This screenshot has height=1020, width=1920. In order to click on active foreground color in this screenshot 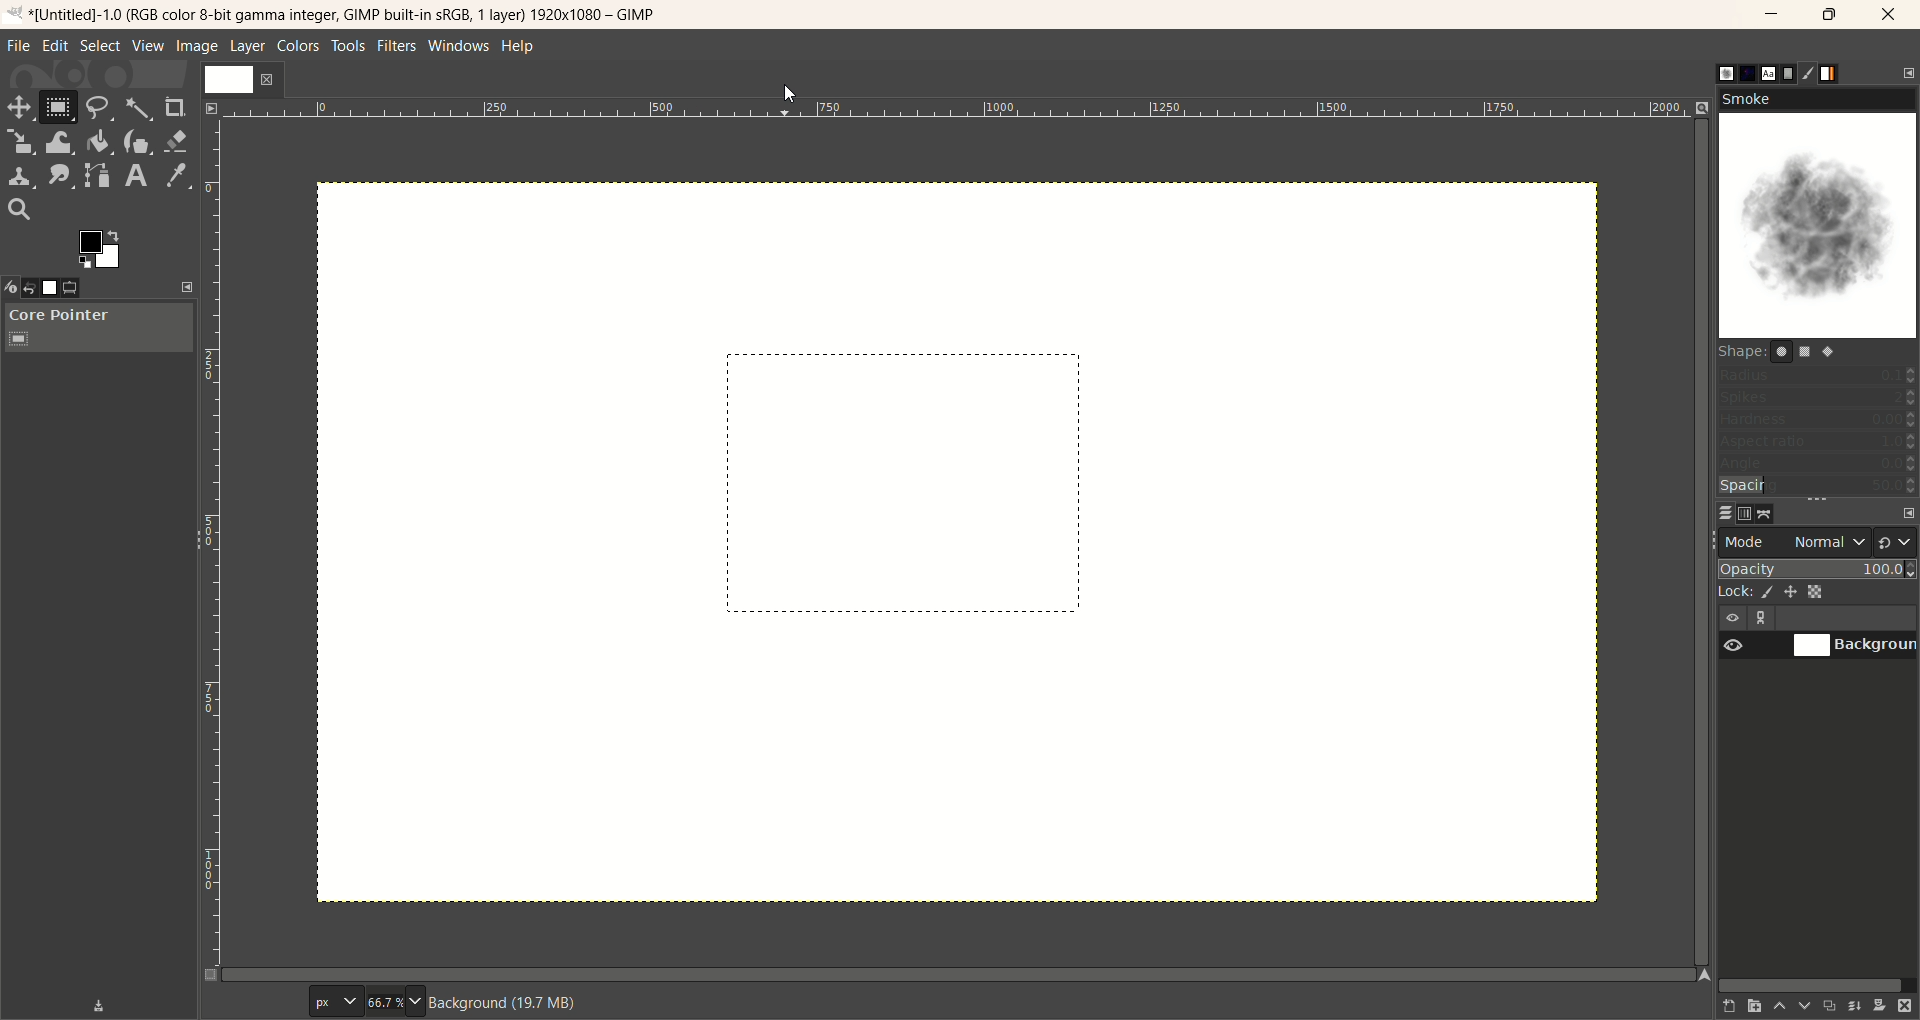, I will do `click(99, 249)`.